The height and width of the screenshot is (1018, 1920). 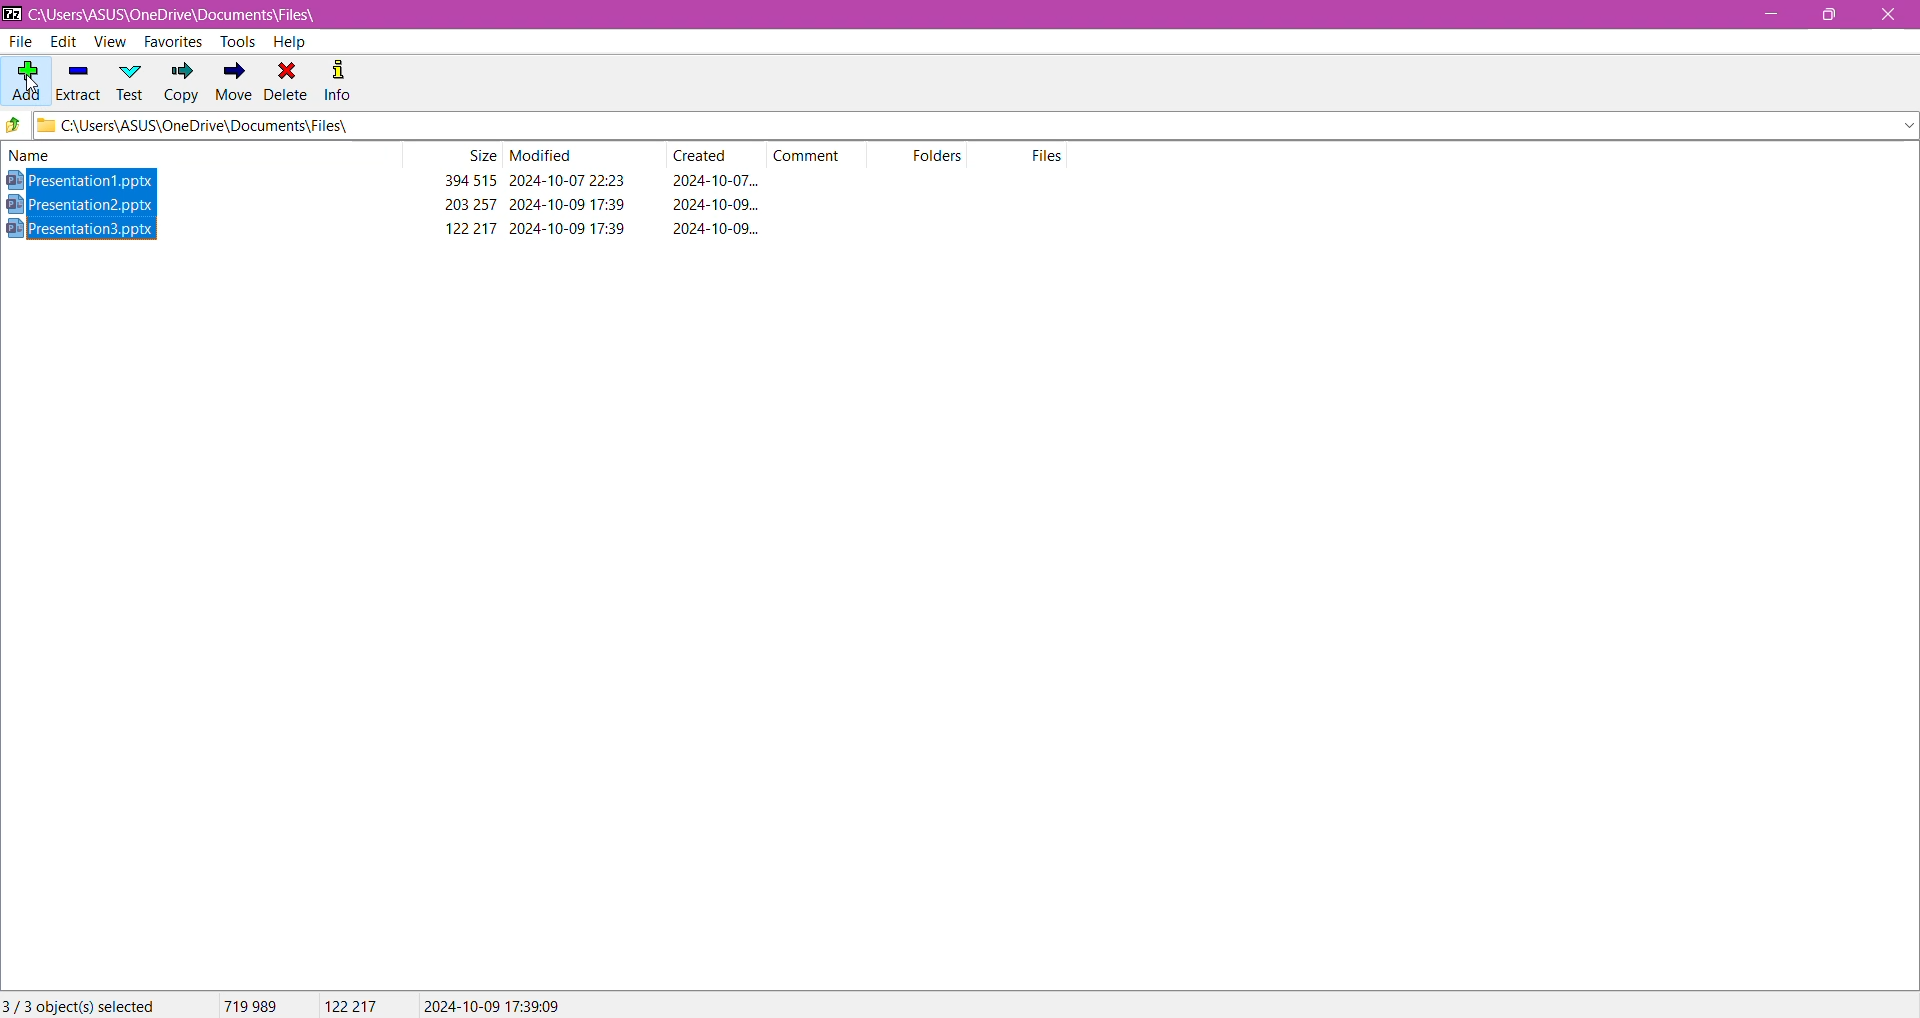 I want to click on cursor, so click(x=33, y=89).